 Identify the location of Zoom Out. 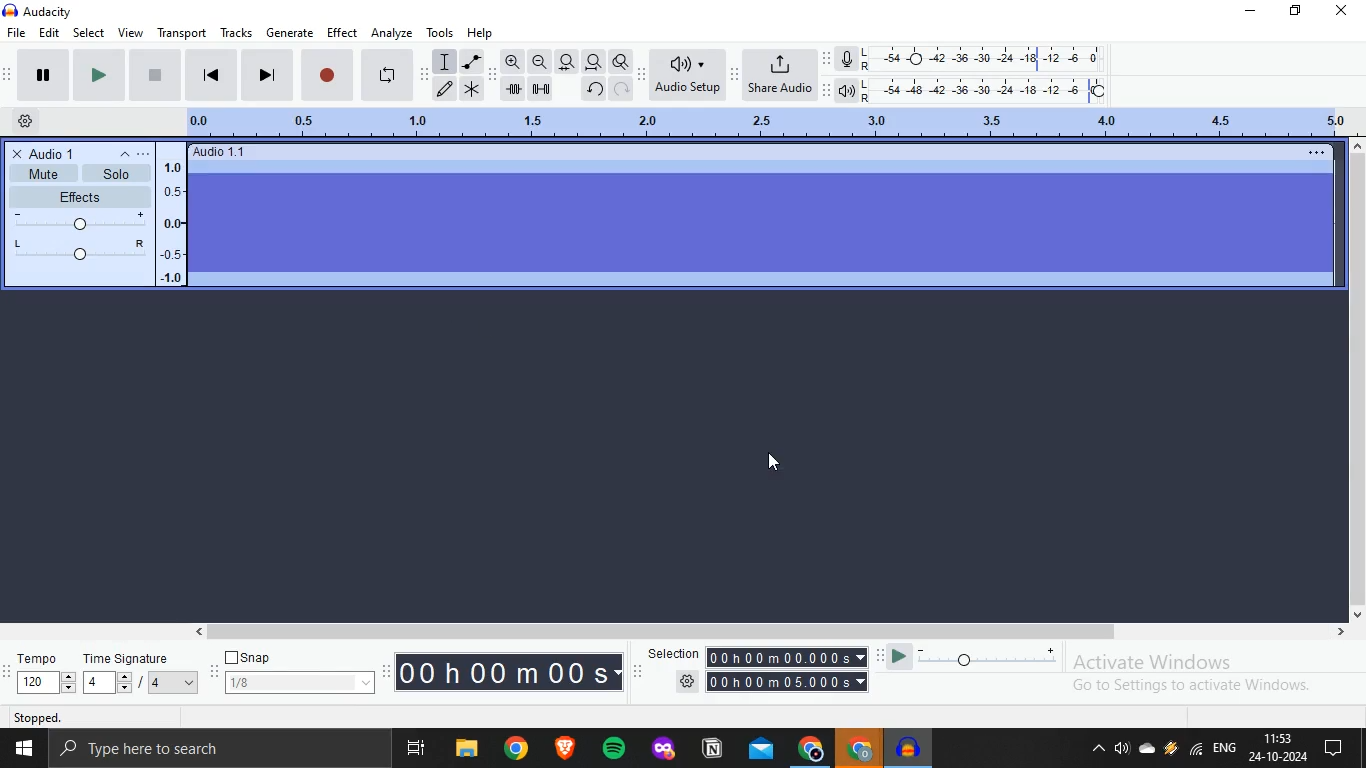
(539, 63).